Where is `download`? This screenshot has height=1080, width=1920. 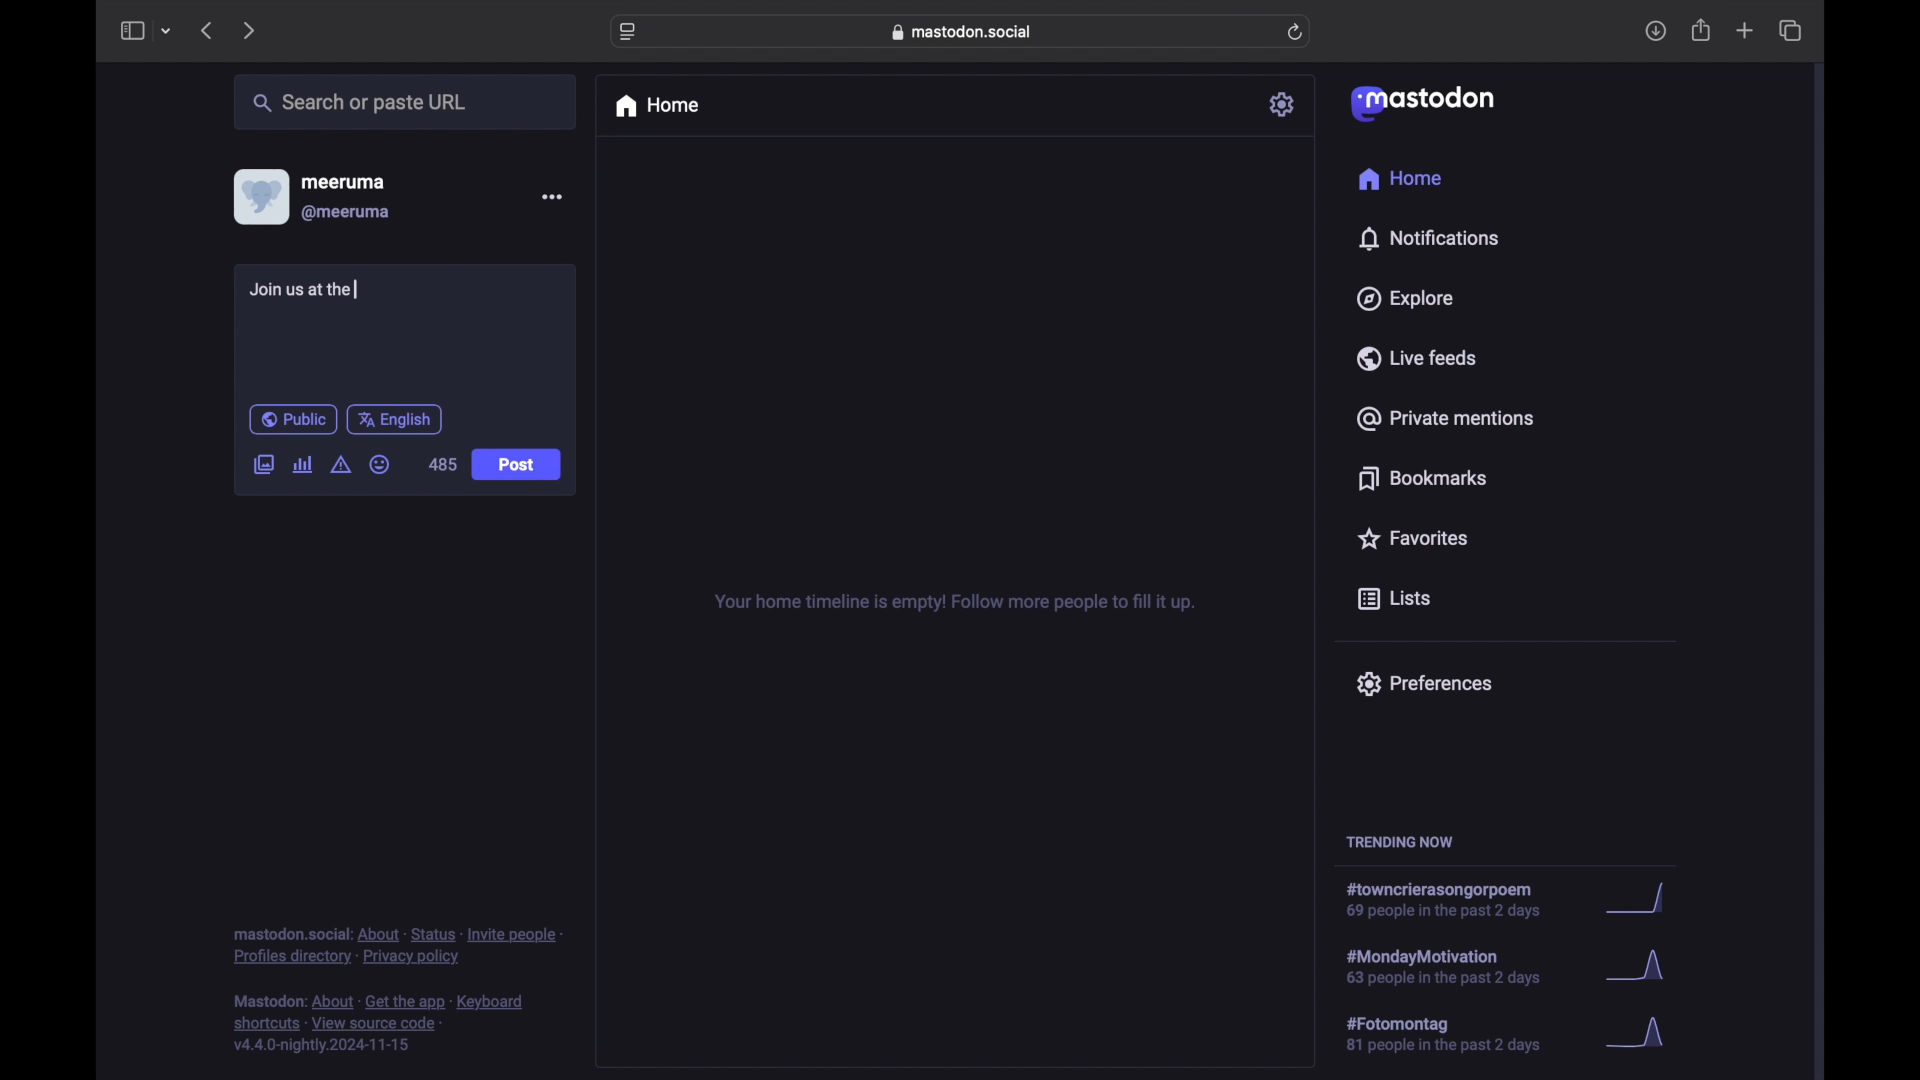
download is located at coordinates (1656, 32).